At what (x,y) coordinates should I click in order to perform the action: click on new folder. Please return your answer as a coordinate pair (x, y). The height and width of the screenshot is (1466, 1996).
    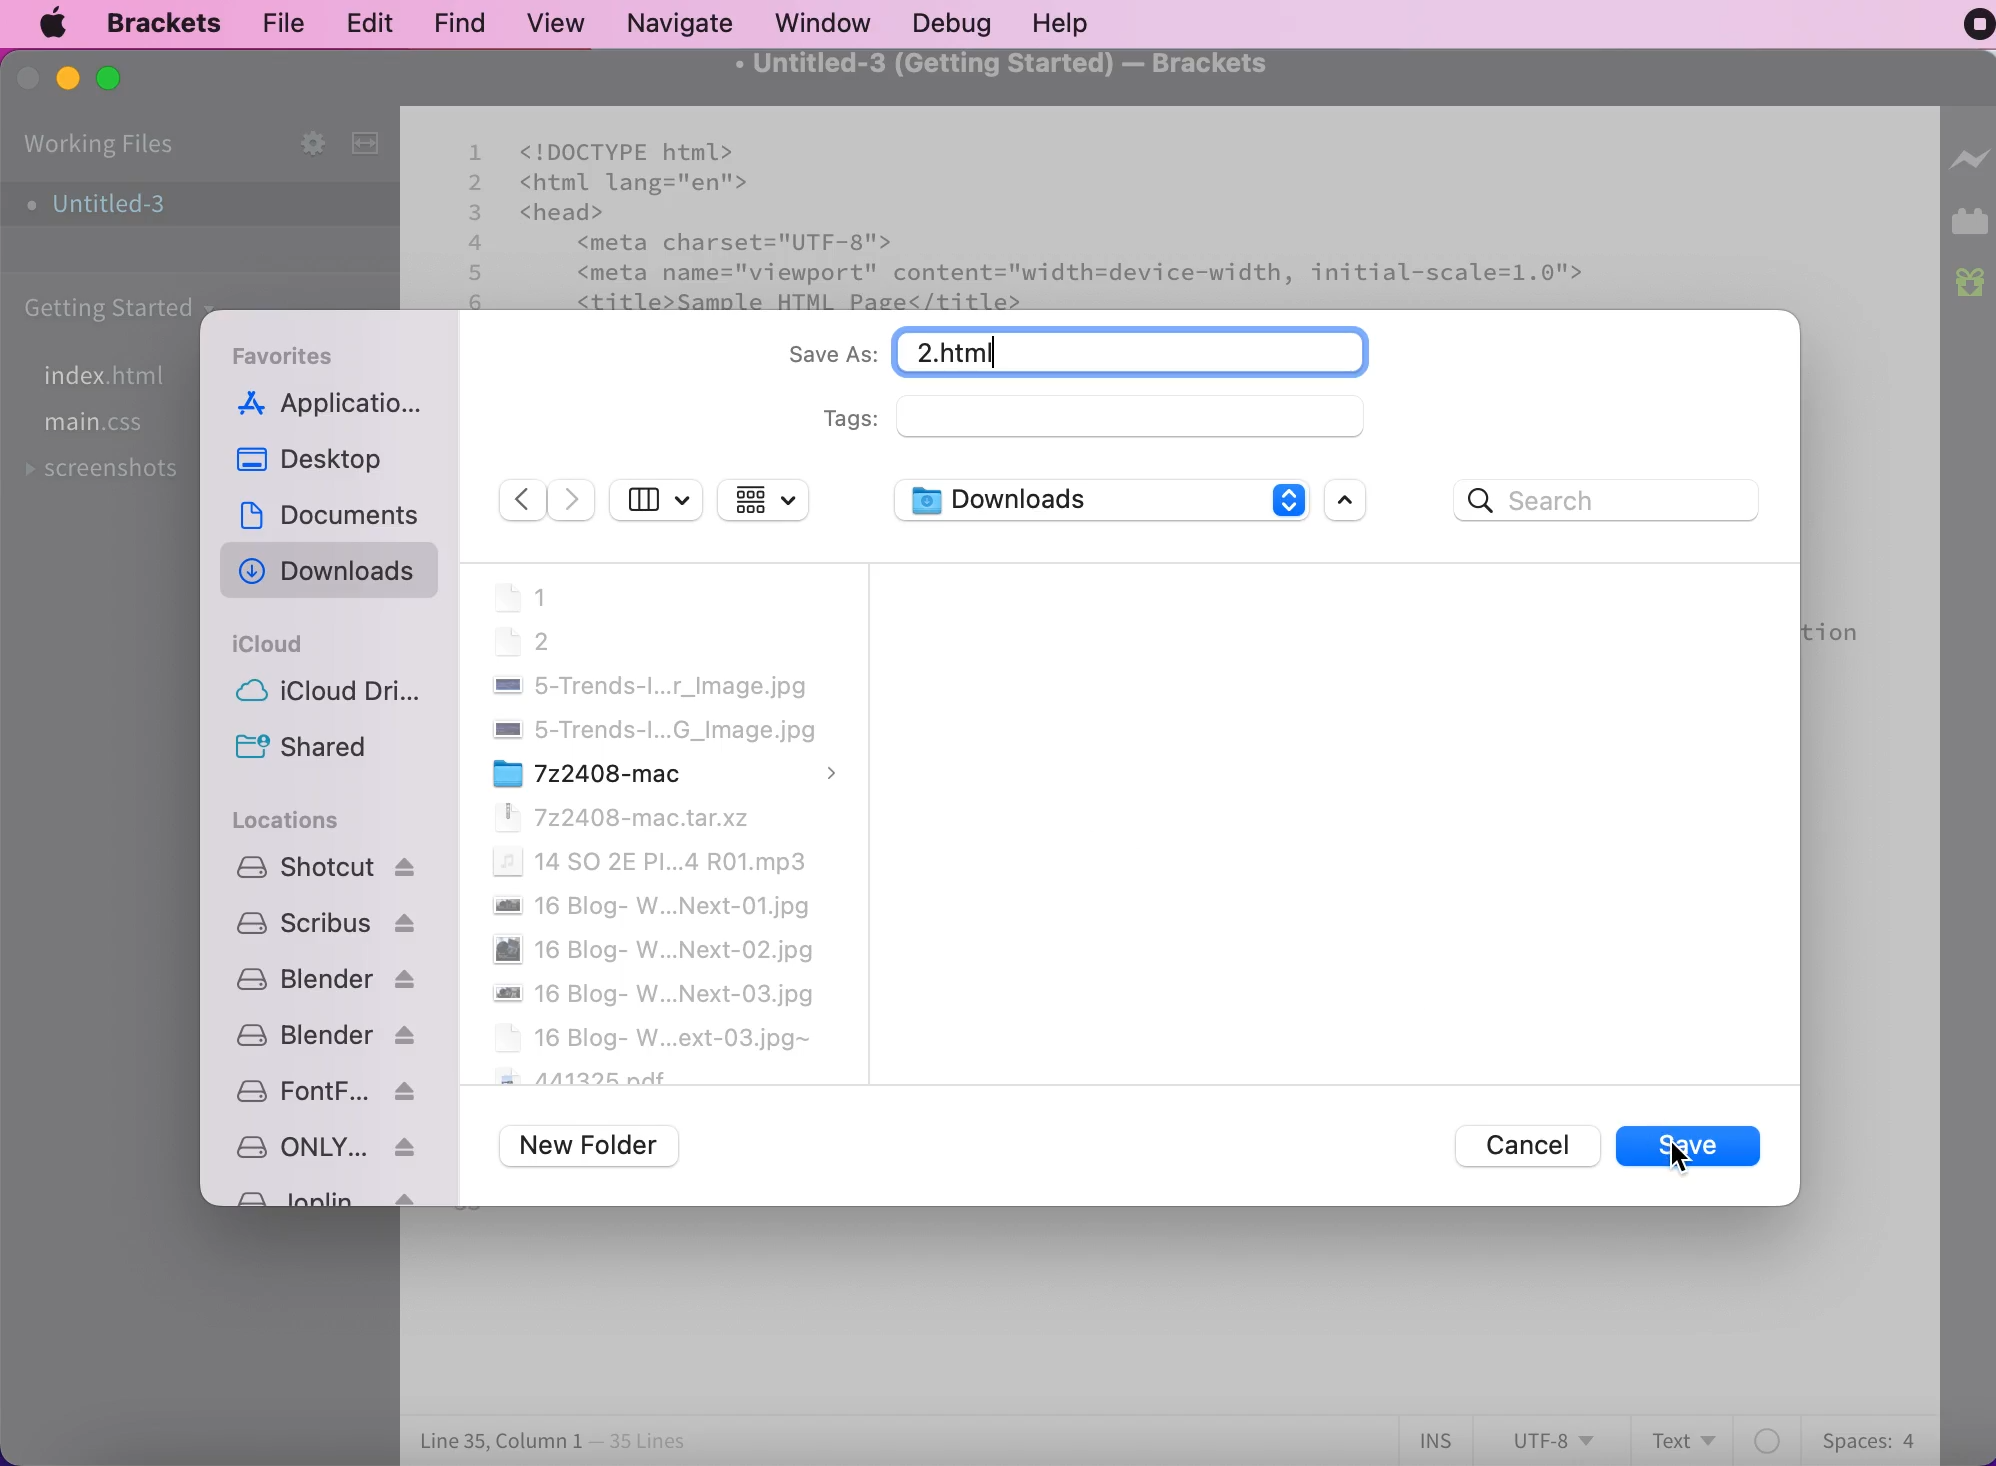
    Looking at the image, I should click on (596, 1147).